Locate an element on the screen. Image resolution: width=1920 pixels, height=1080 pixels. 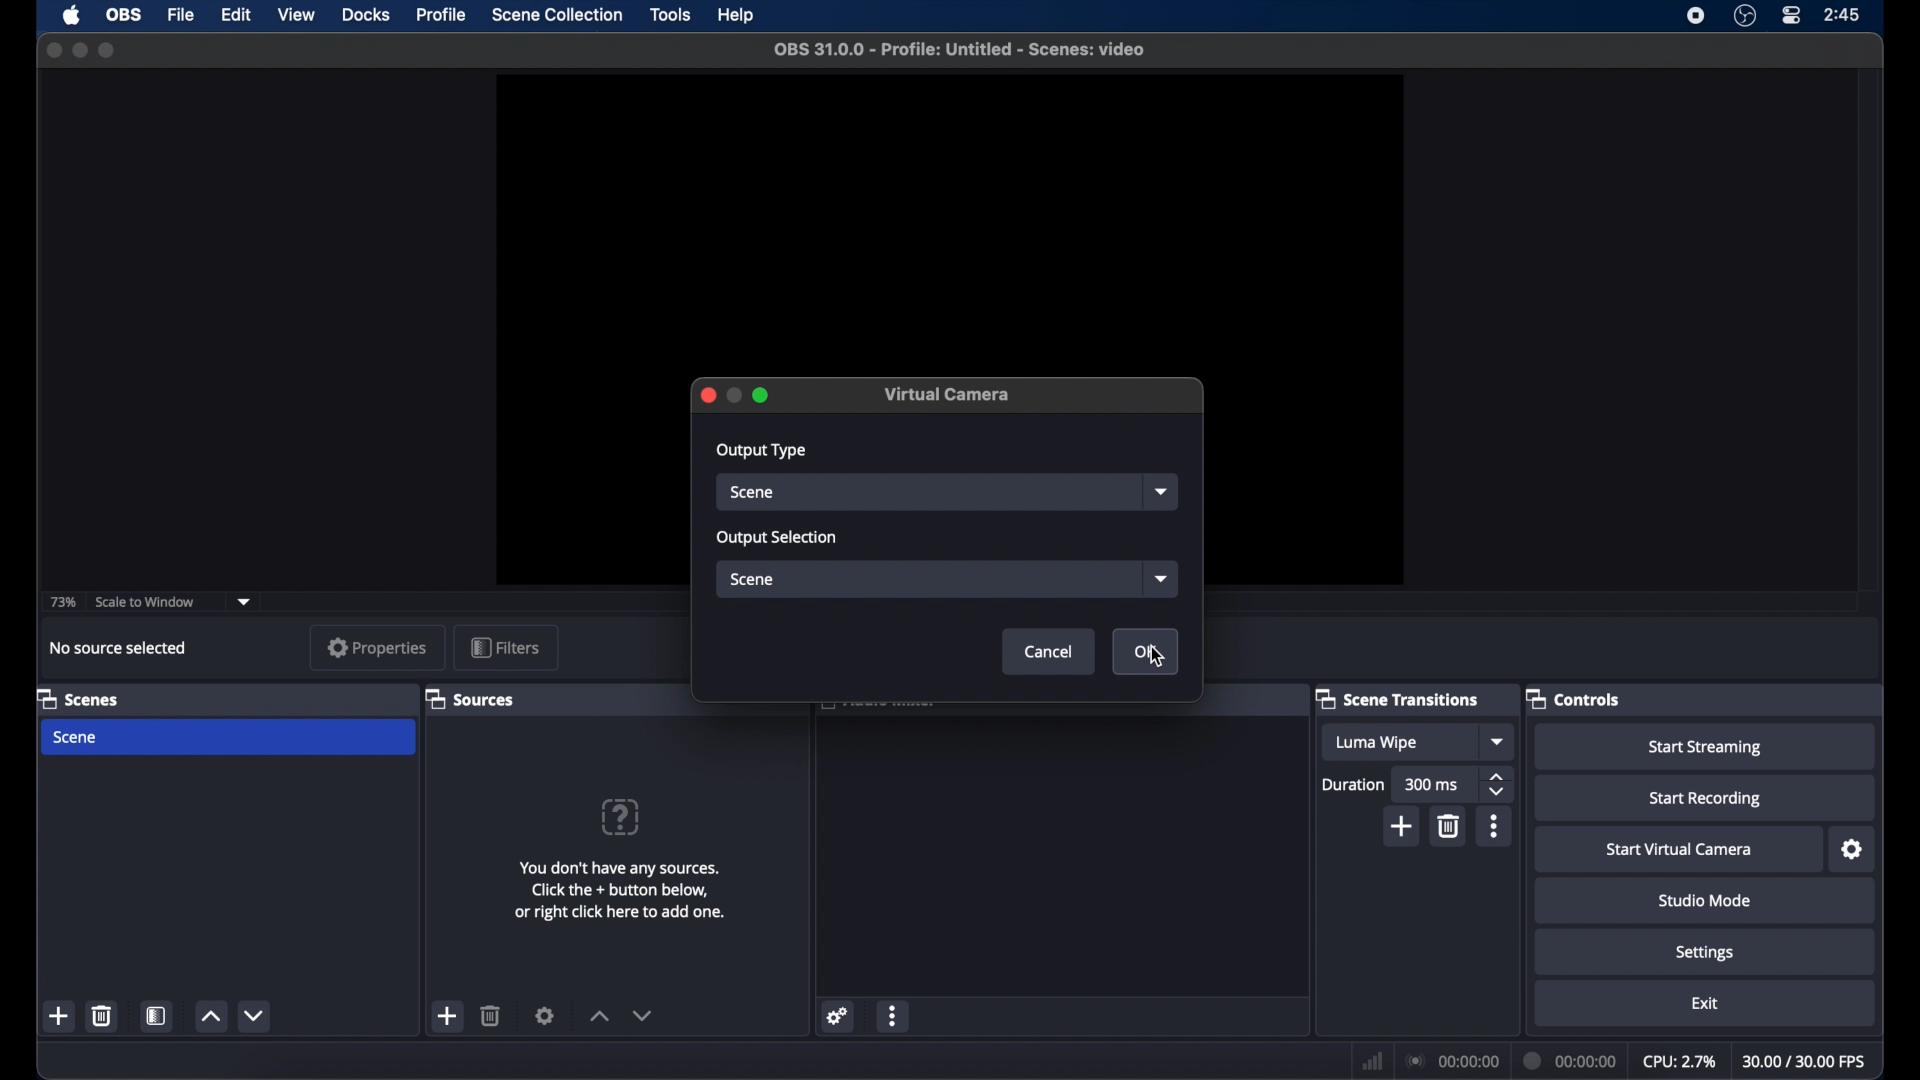
sources is located at coordinates (470, 699).